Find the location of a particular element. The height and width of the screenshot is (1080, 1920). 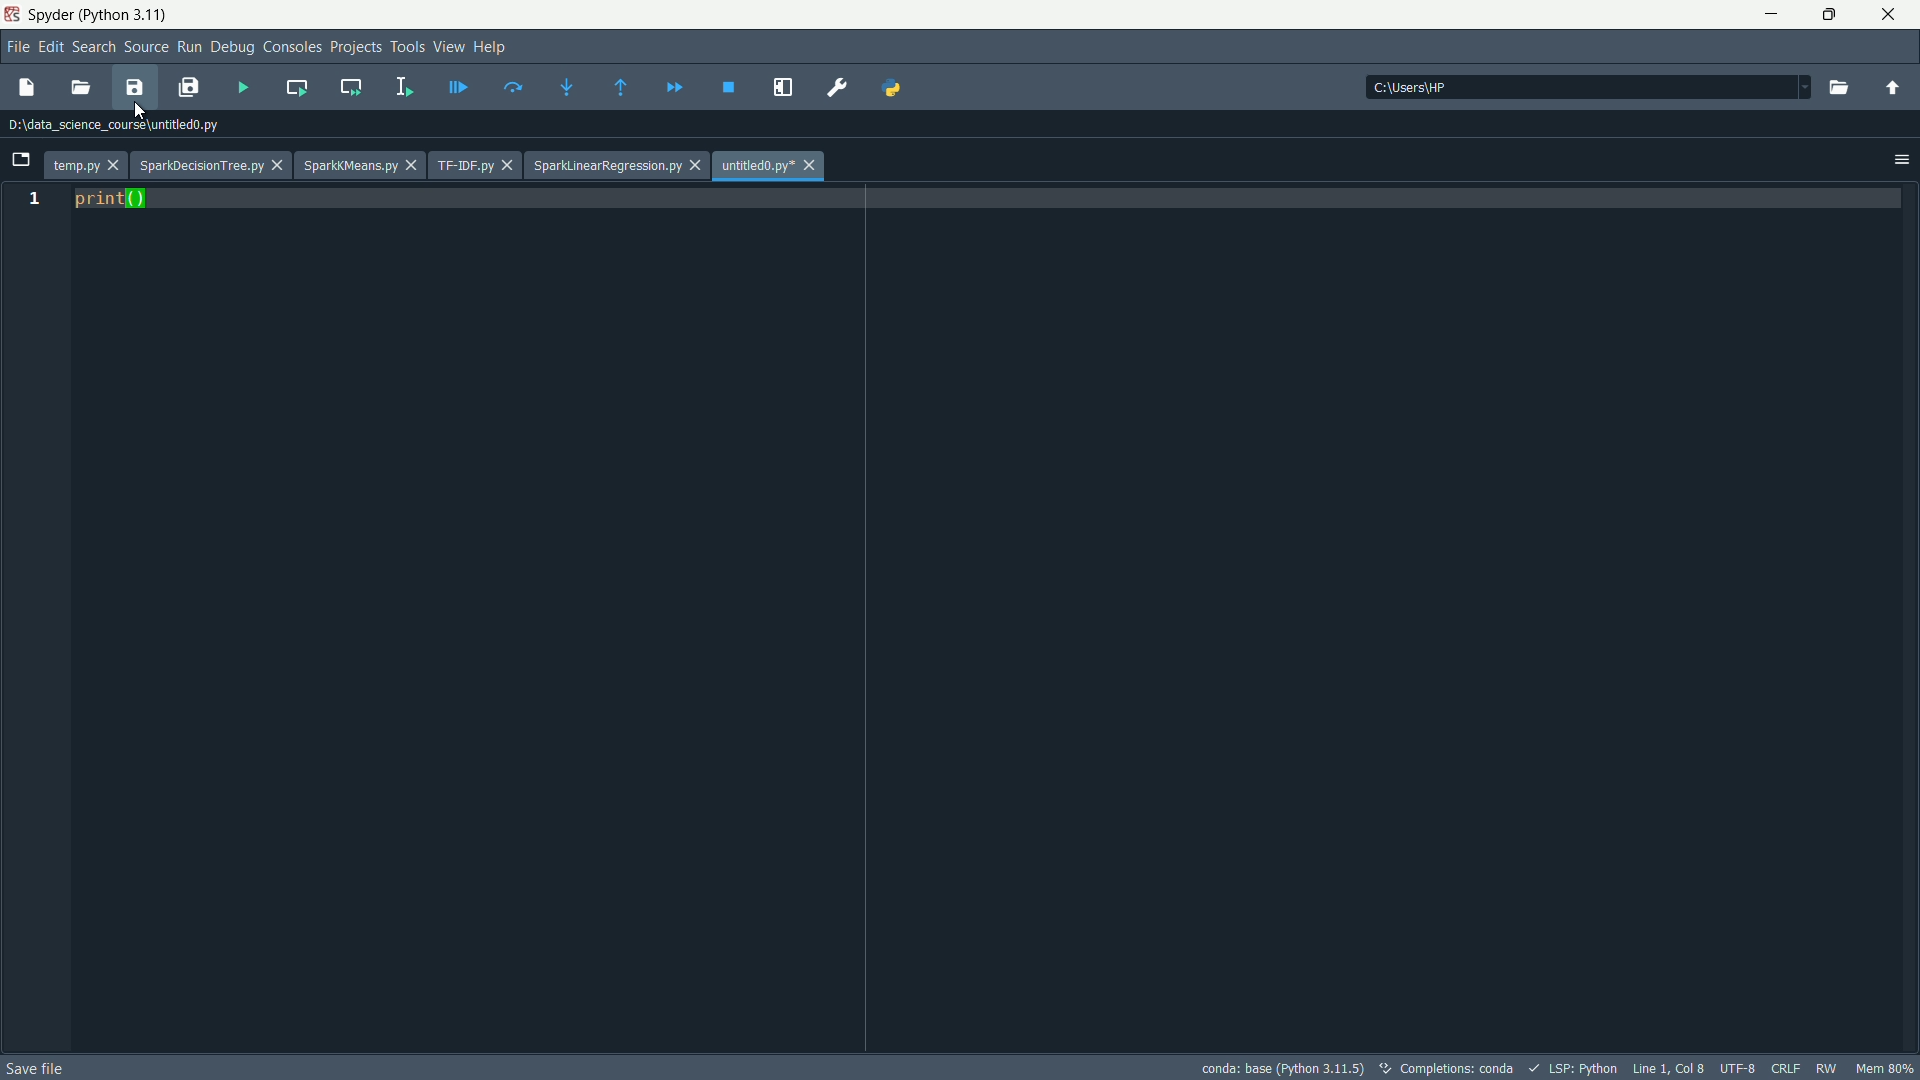

python path manager is located at coordinates (888, 89).